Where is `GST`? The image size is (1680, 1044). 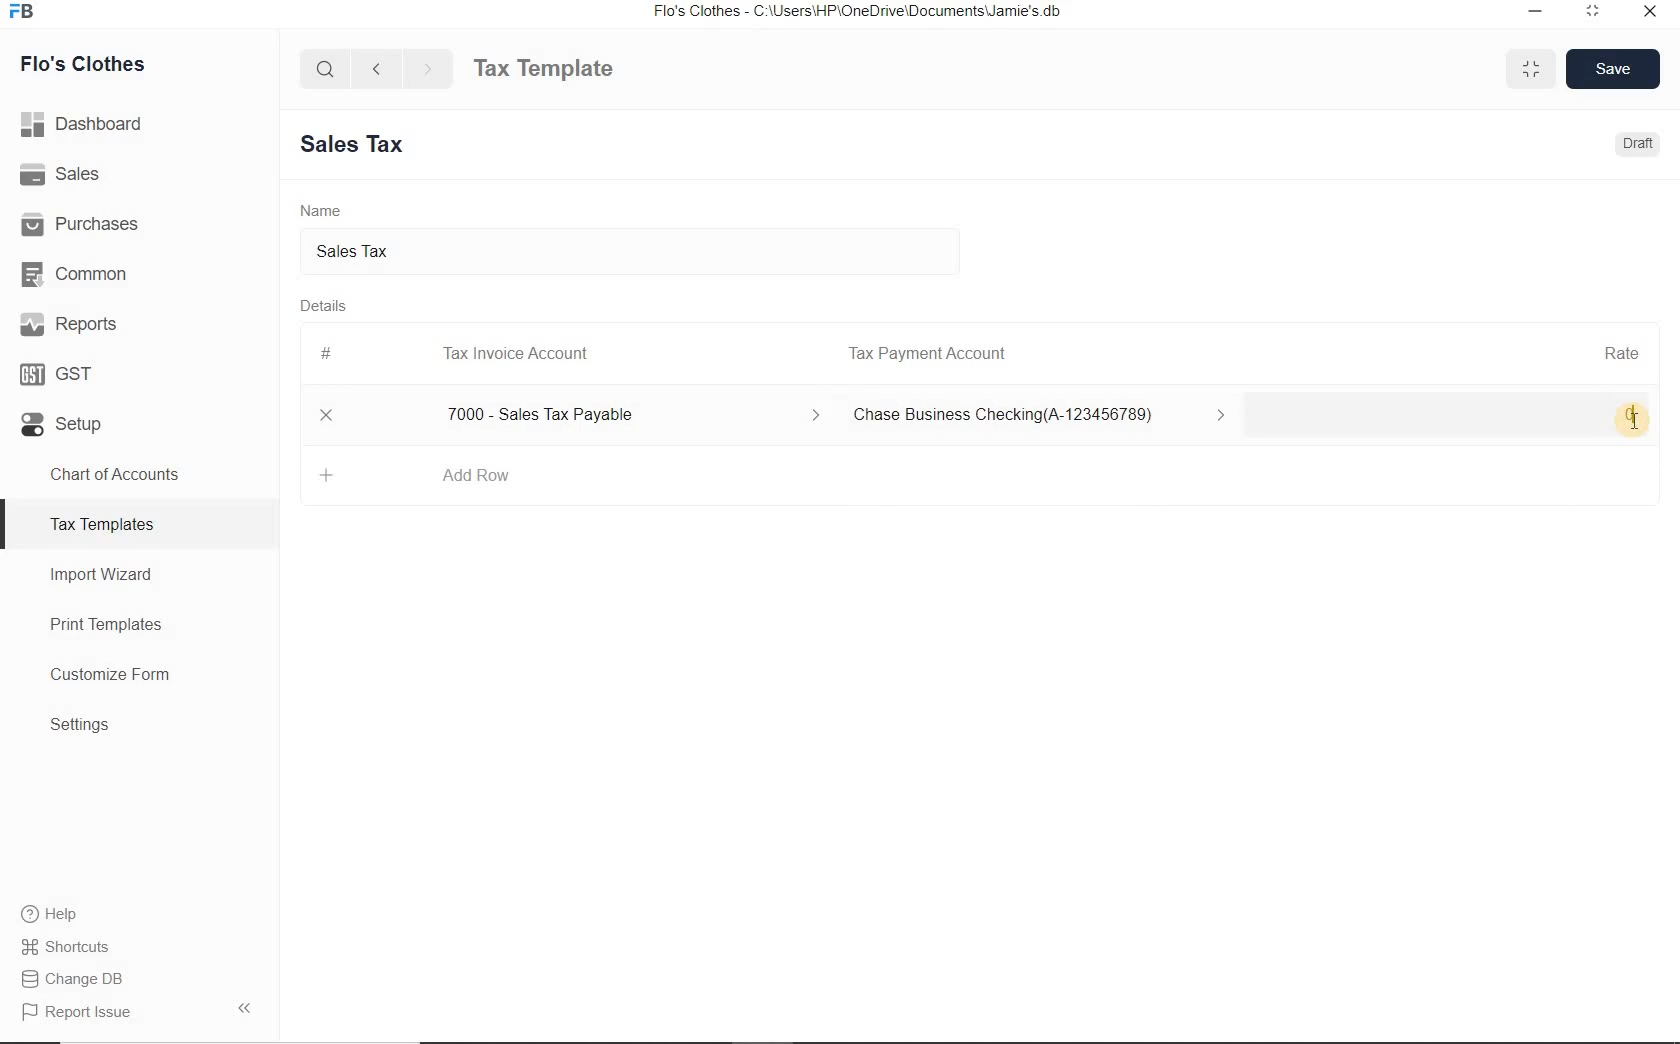
GST is located at coordinates (139, 370).